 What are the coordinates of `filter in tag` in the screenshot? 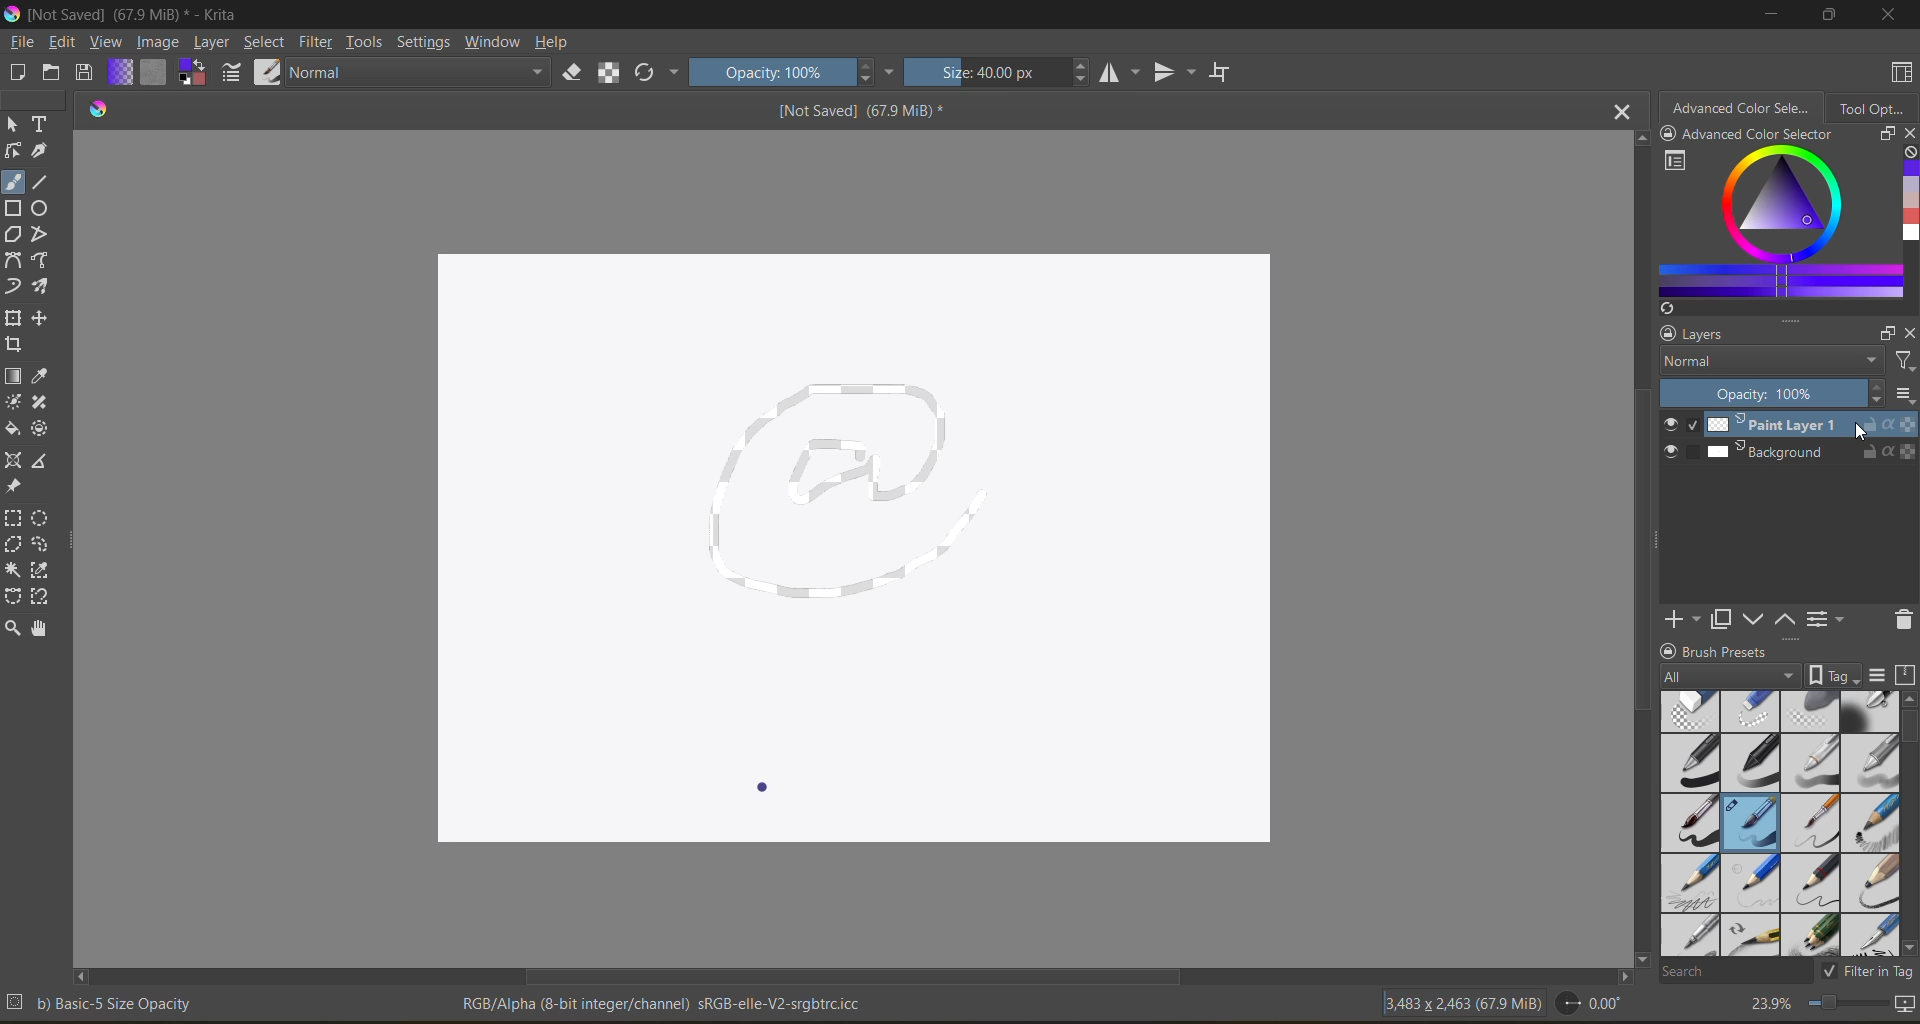 It's located at (1867, 970).